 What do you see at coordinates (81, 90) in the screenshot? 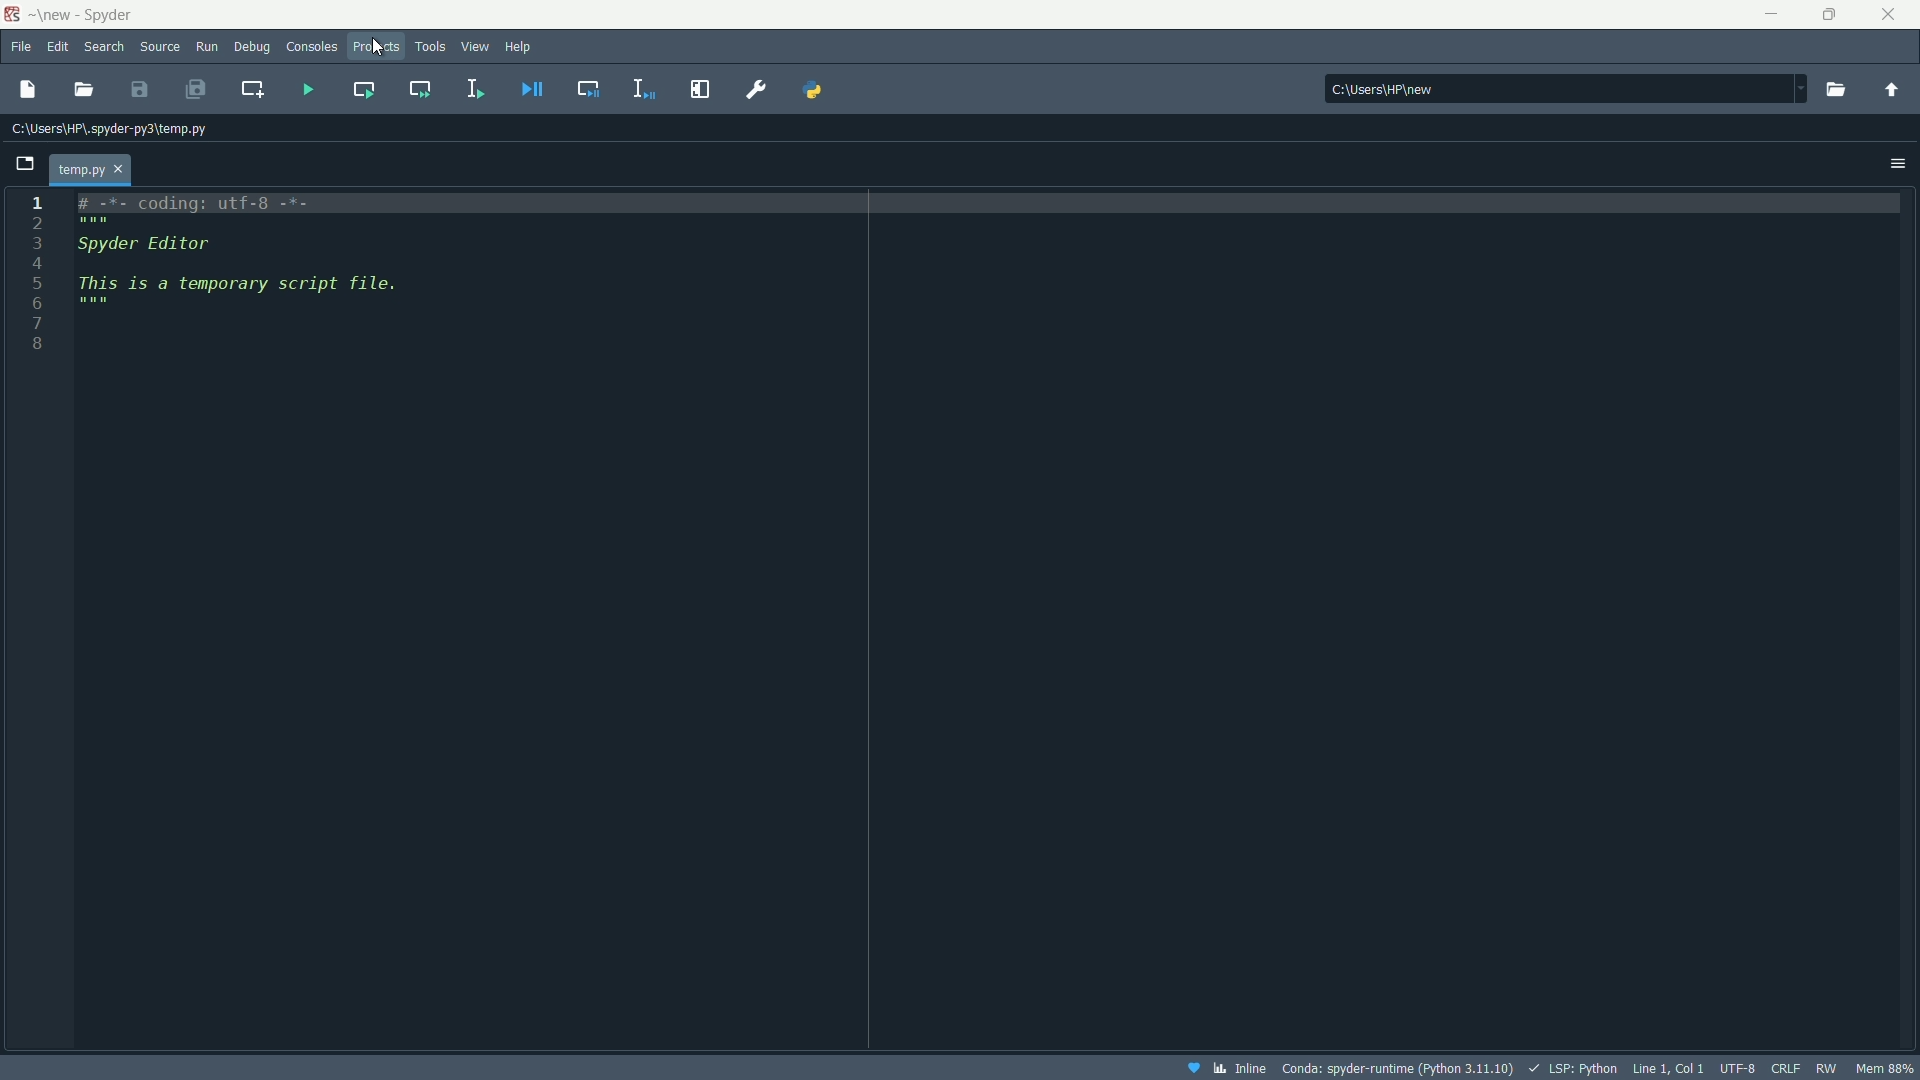
I see `Open file ` at bounding box center [81, 90].